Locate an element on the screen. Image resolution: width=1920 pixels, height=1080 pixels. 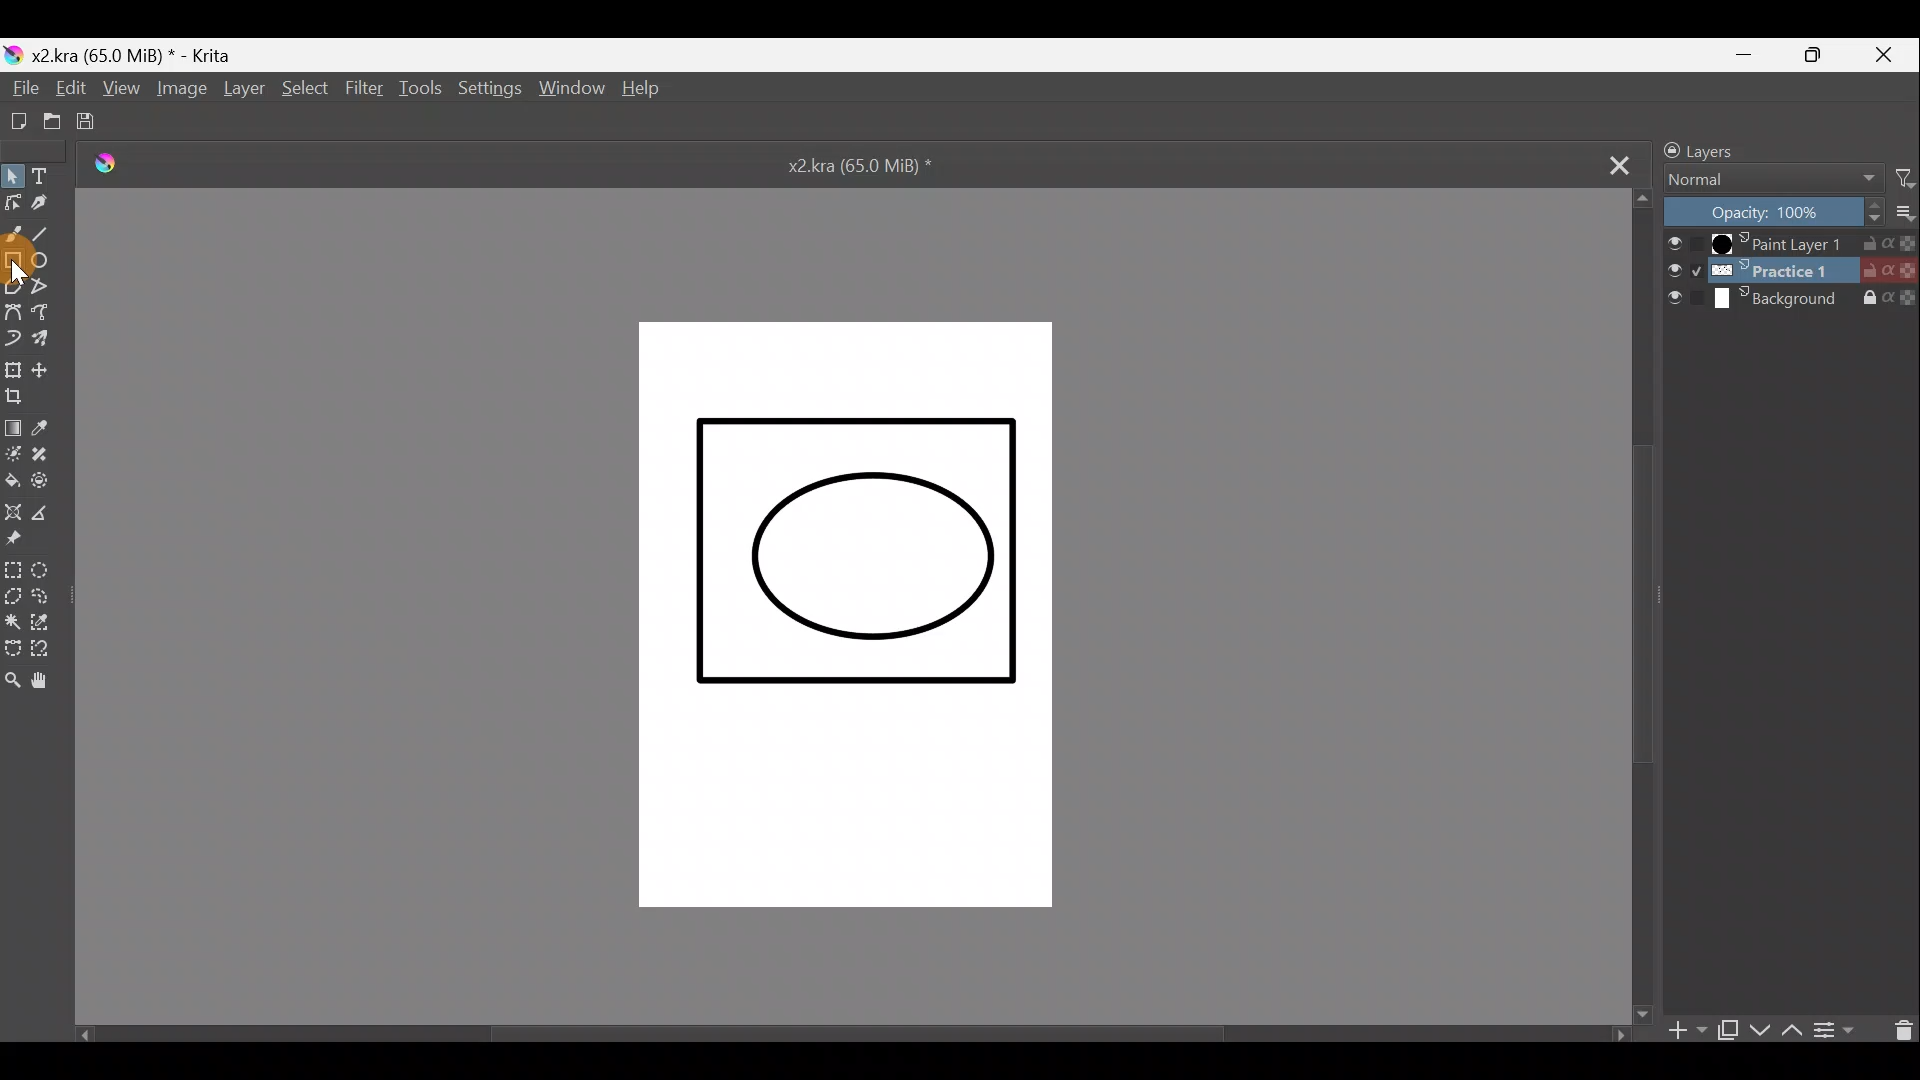
Rectangular selection tool is located at coordinates (14, 572).